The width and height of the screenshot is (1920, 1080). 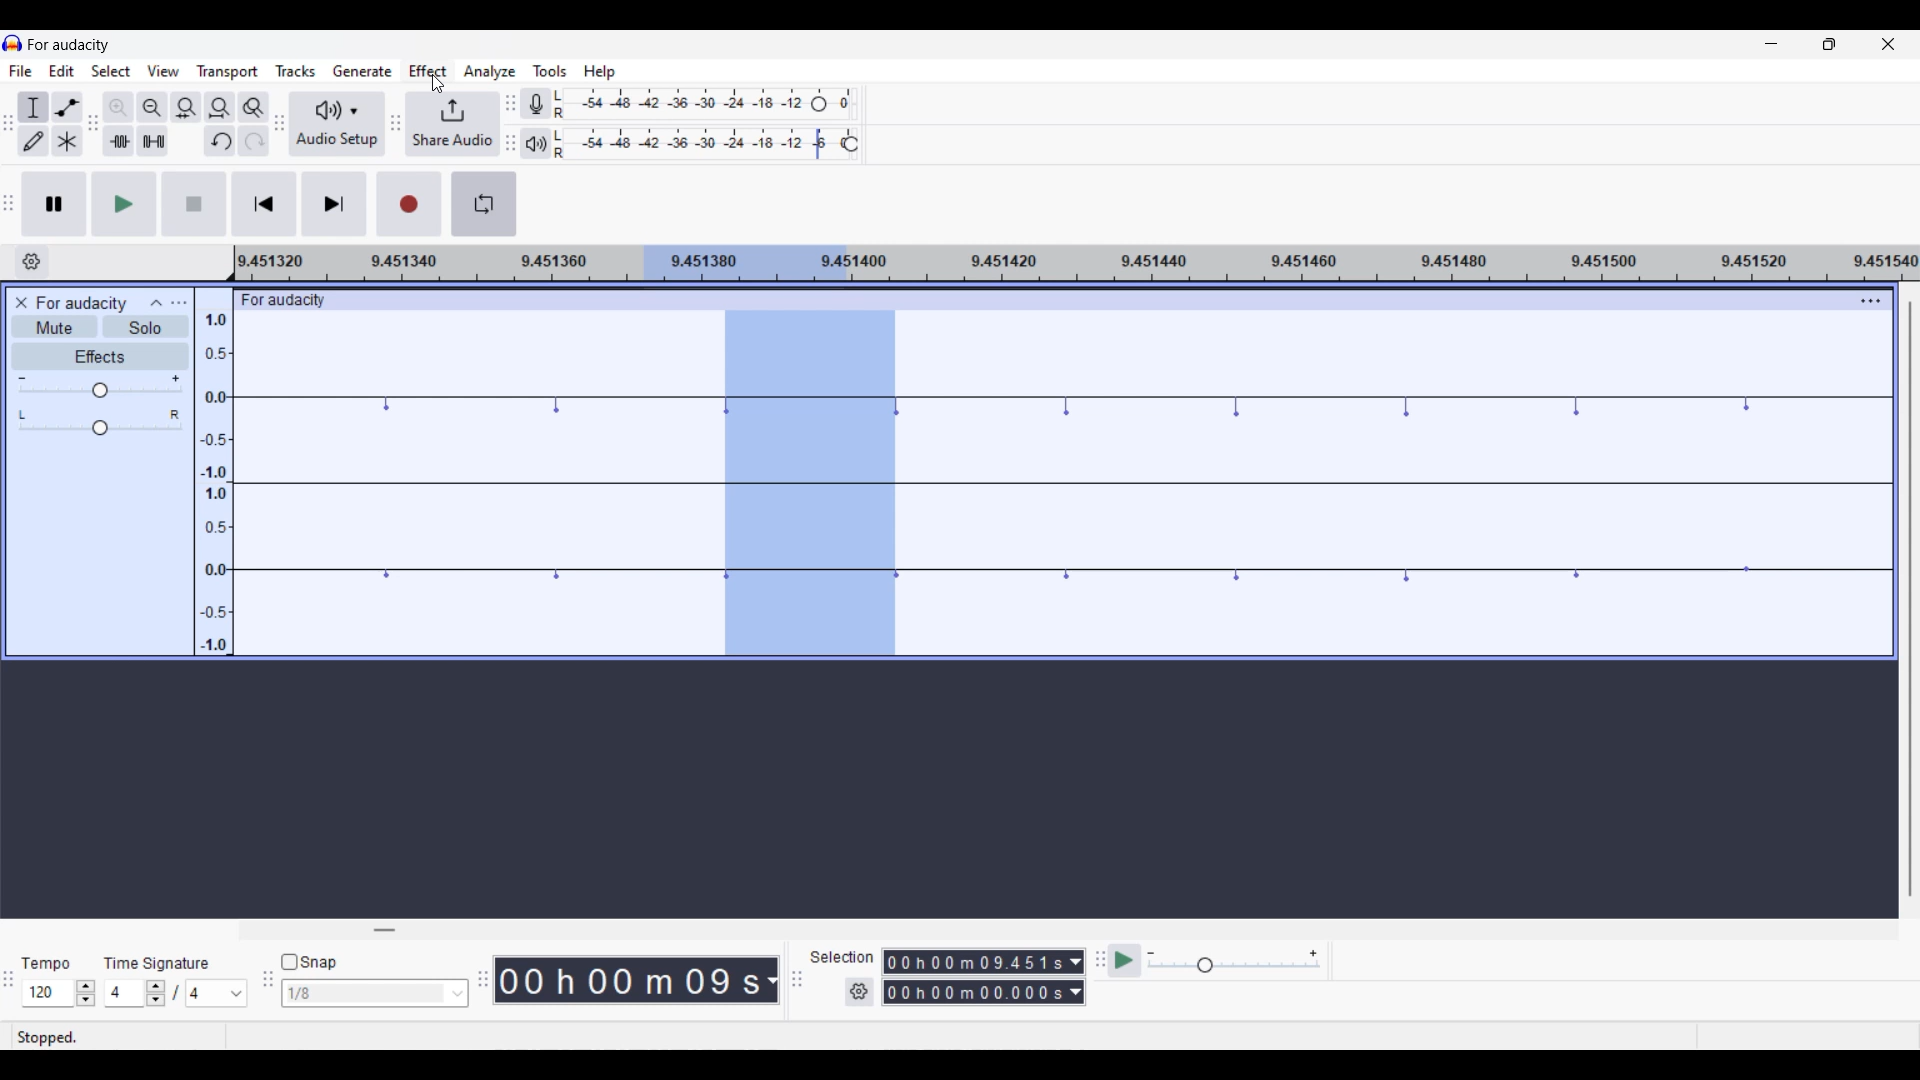 What do you see at coordinates (118, 108) in the screenshot?
I see `Zoom in` at bounding box center [118, 108].